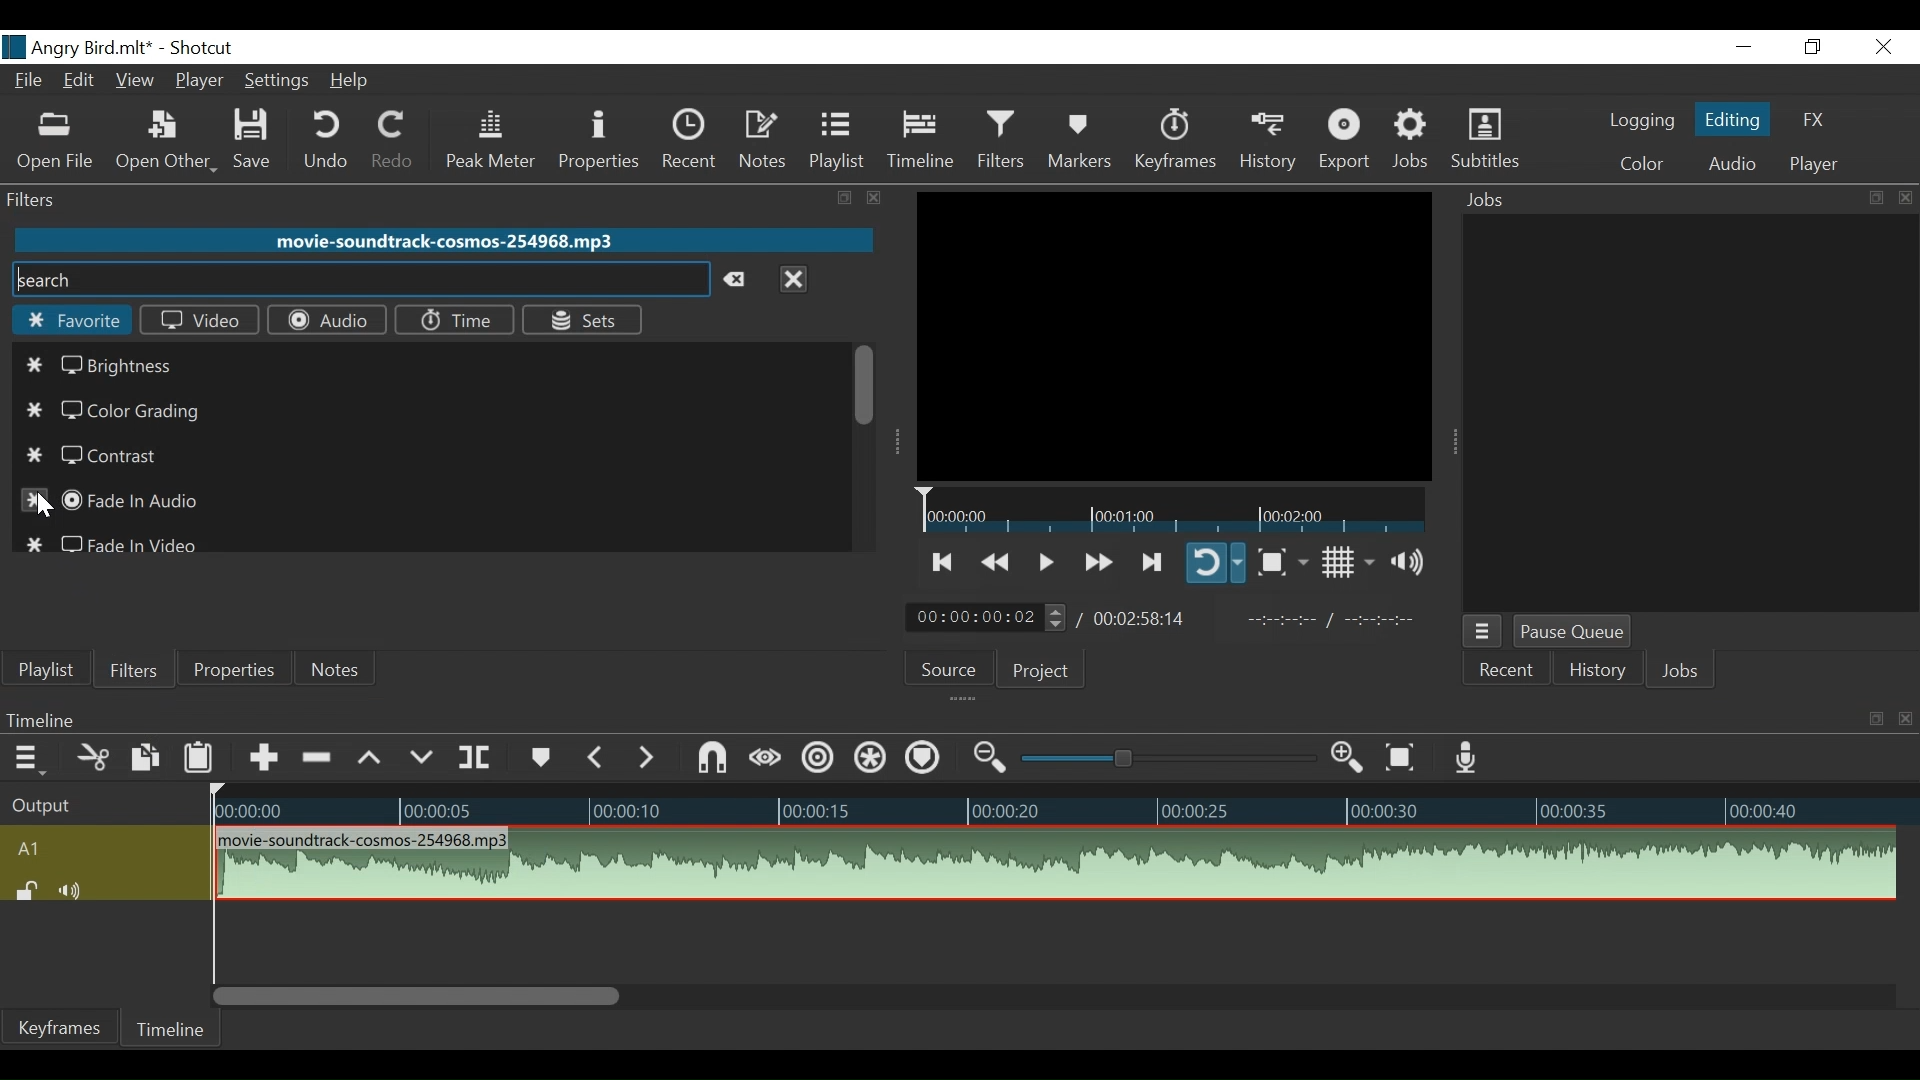 This screenshot has height=1080, width=1920. Describe the element at coordinates (1217, 564) in the screenshot. I see `Toggle player on looping` at that location.